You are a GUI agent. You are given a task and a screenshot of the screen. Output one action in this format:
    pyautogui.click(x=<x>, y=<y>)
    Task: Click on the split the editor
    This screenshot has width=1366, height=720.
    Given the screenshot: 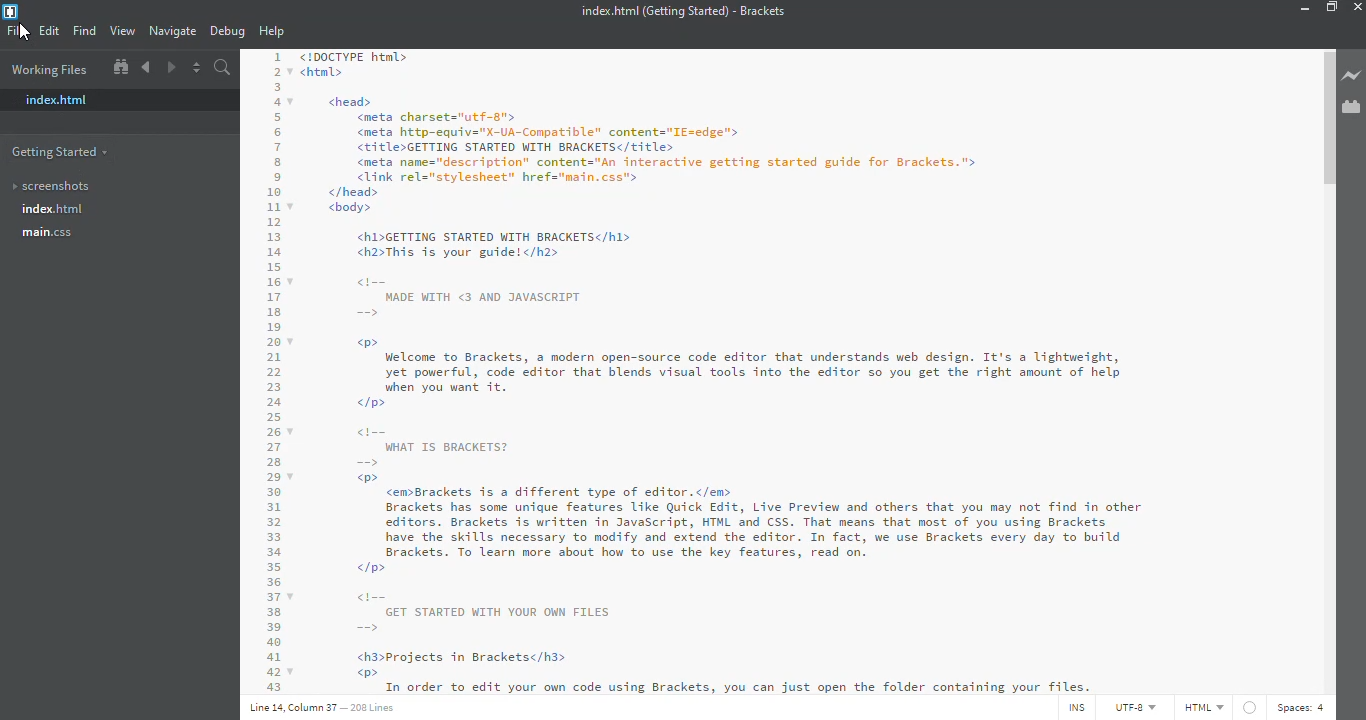 What is the action you would take?
    pyautogui.click(x=195, y=68)
    